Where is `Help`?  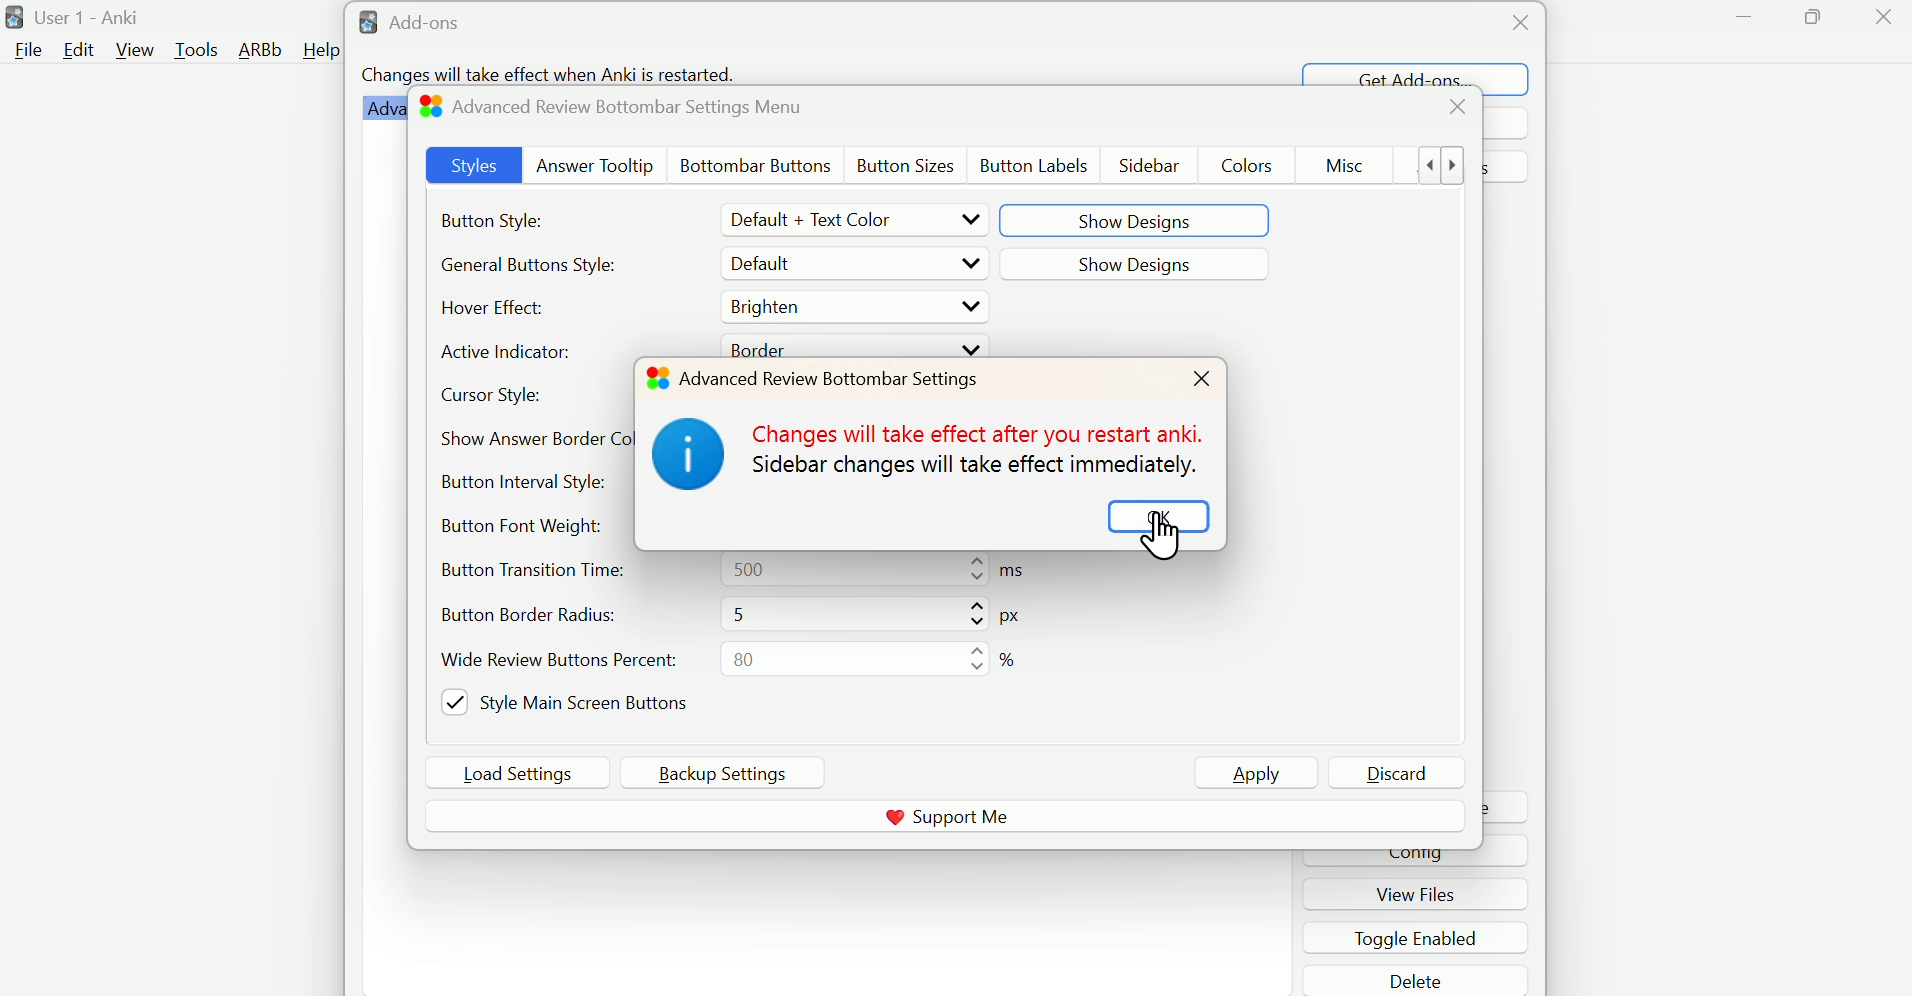 Help is located at coordinates (323, 50).